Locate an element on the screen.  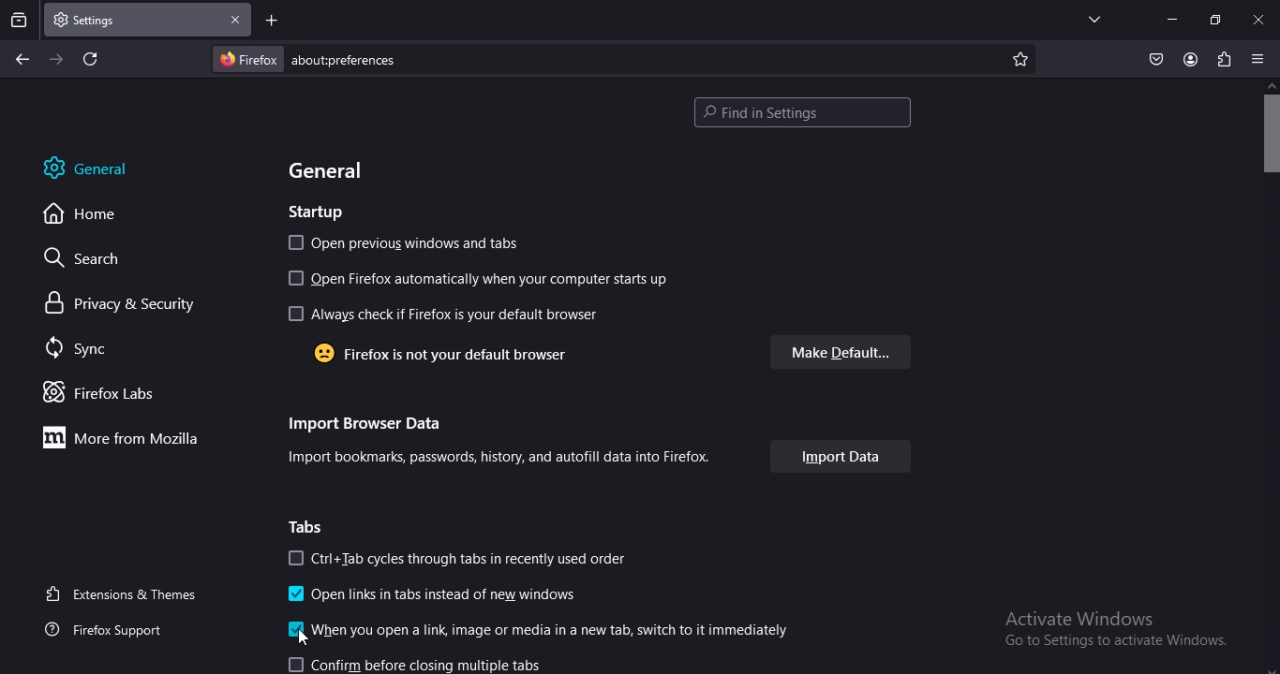
firefox labs is located at coordinates (101, 394).